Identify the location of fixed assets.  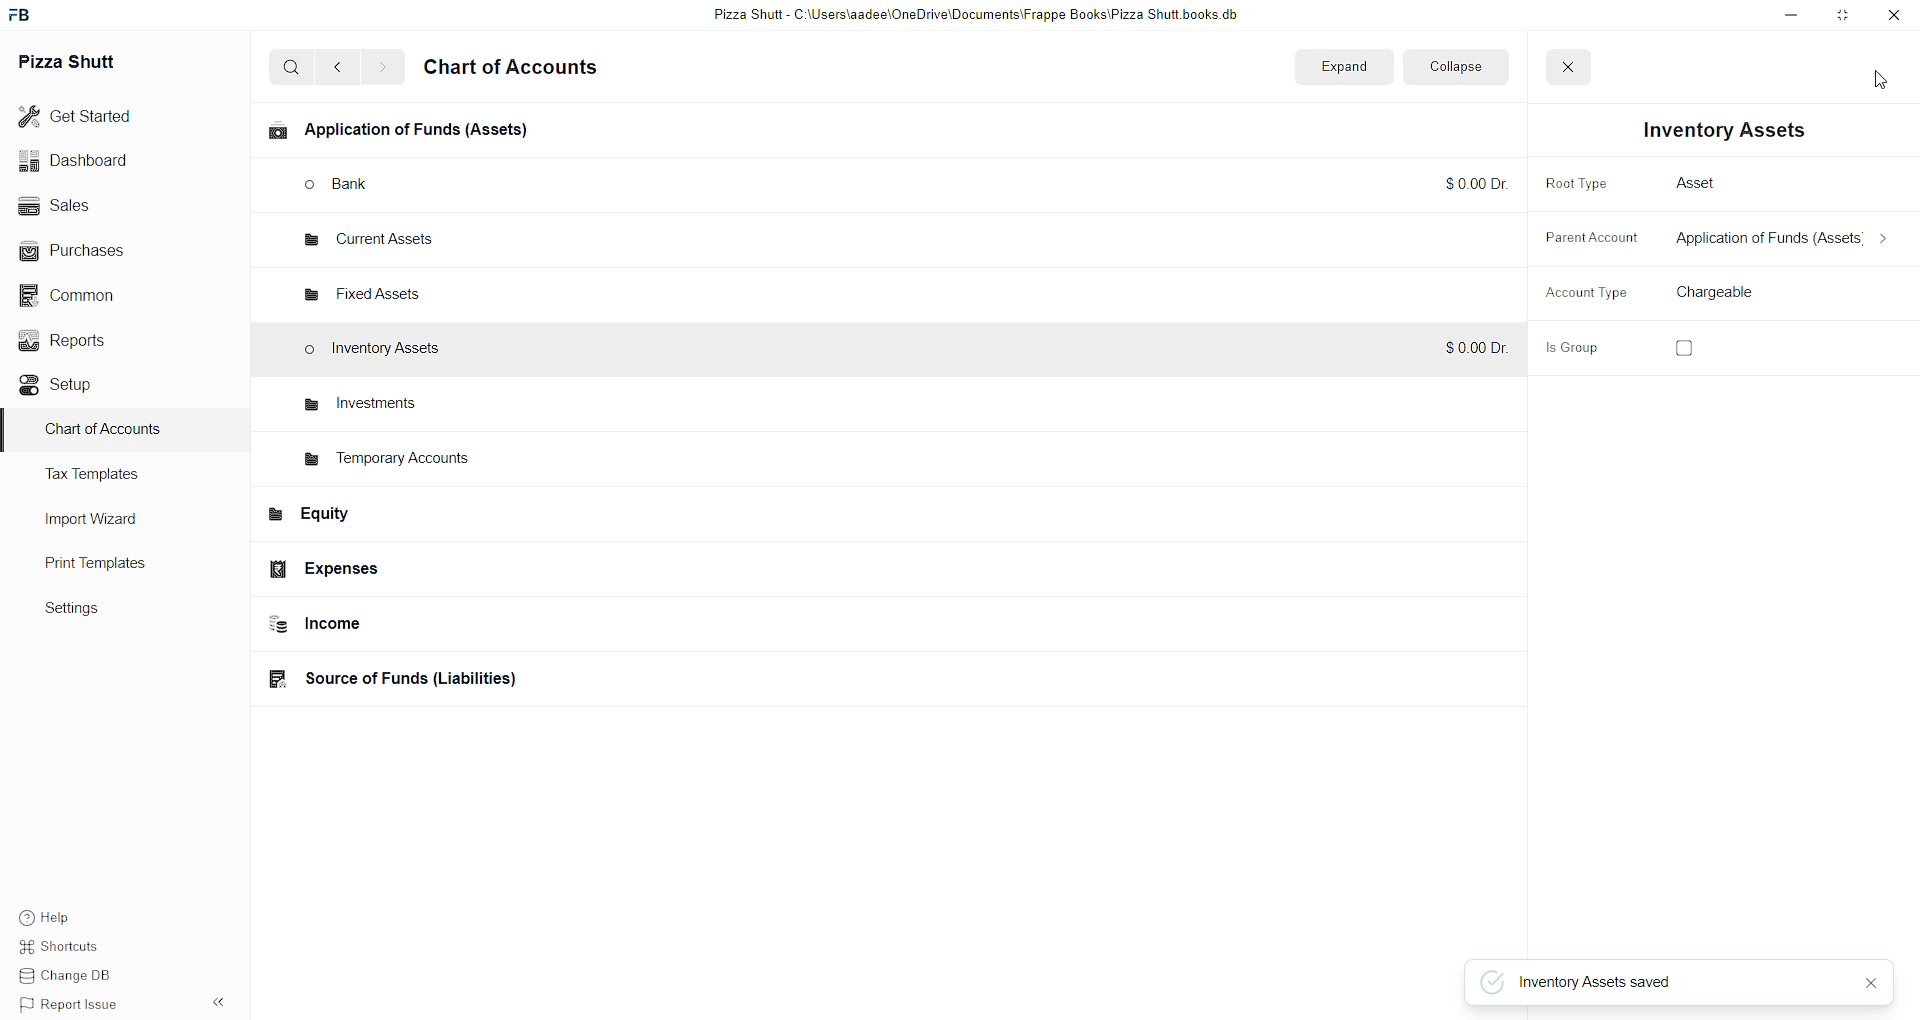
(369, 289).